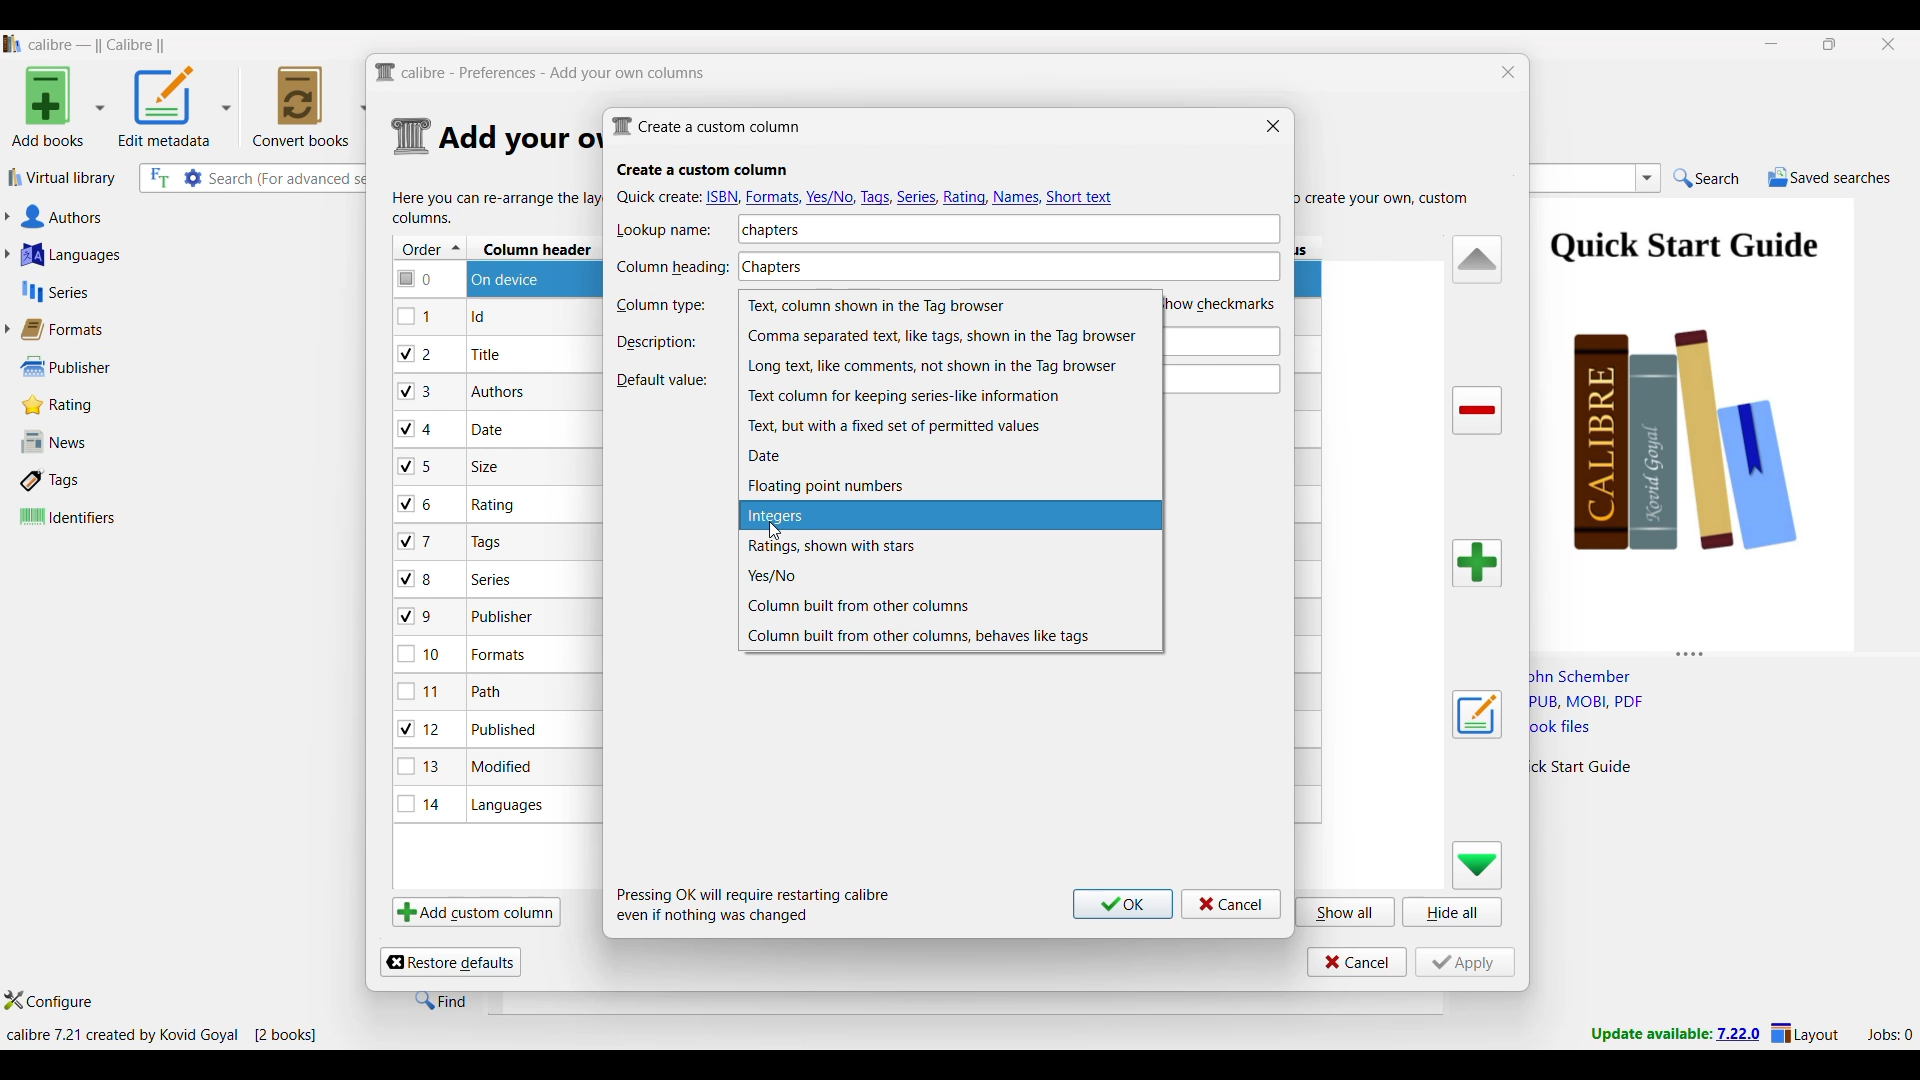  Describe the element at coordinates (1831, 44) in the screenshot. I see `Show interface in a smaller tab` at that location.